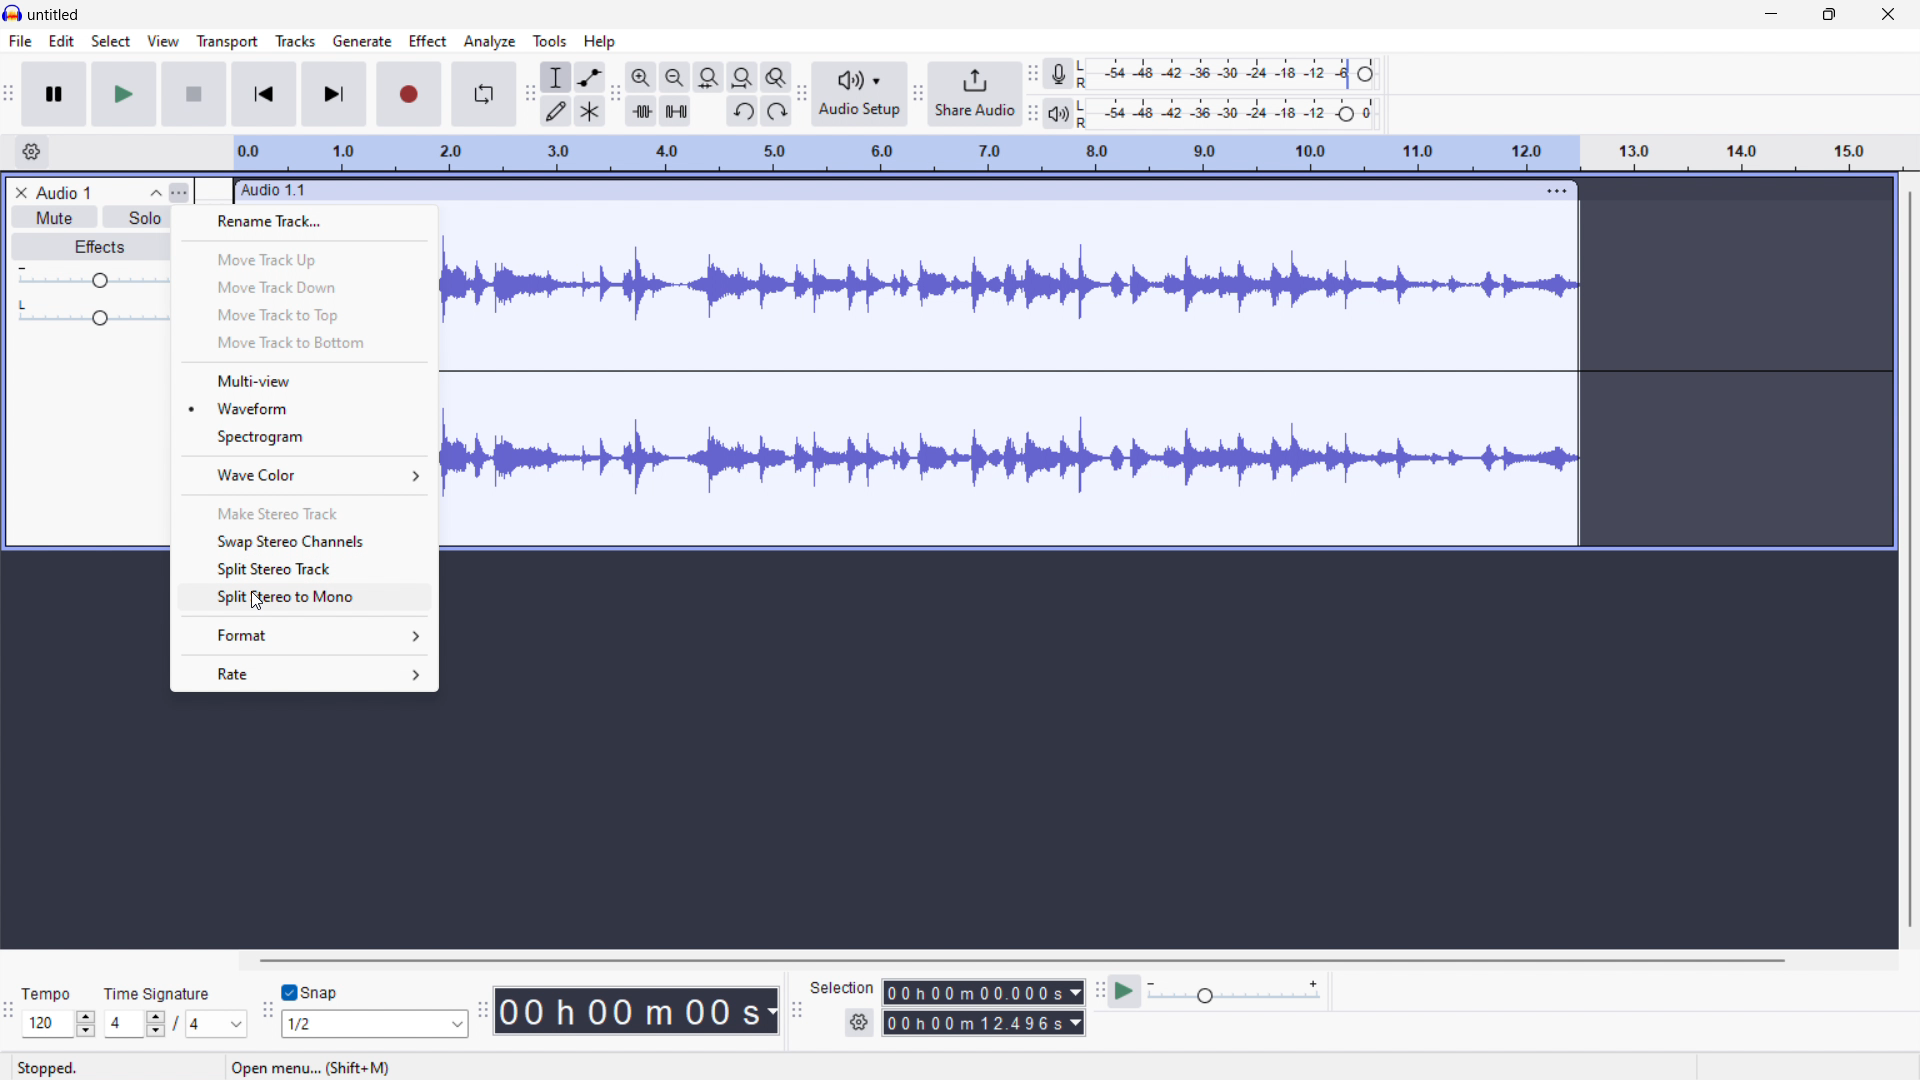 The image size is (1920, 1080). Describe the element at coordinates (484, 95) in the screenshot. I see `enable loop` at that location.